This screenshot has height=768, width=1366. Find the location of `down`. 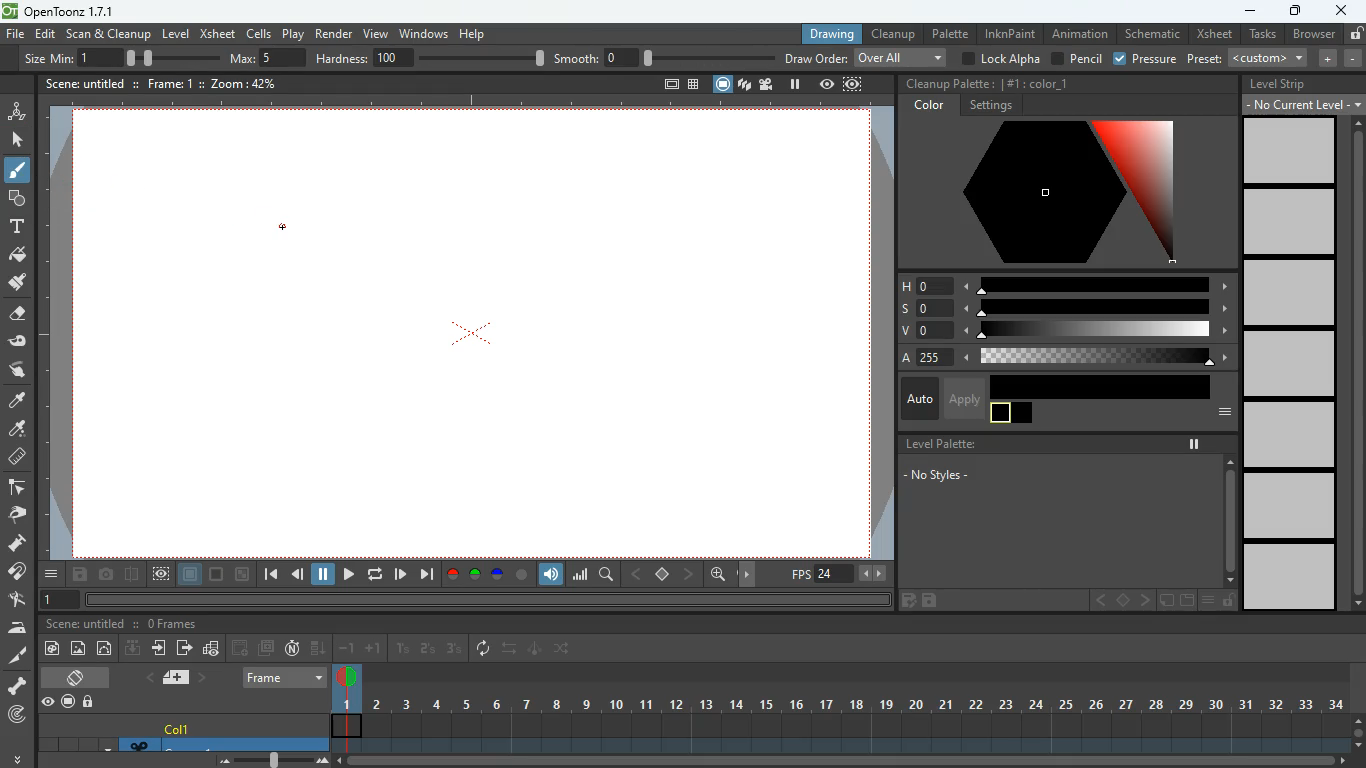

down is located at coordinates (319, 647).